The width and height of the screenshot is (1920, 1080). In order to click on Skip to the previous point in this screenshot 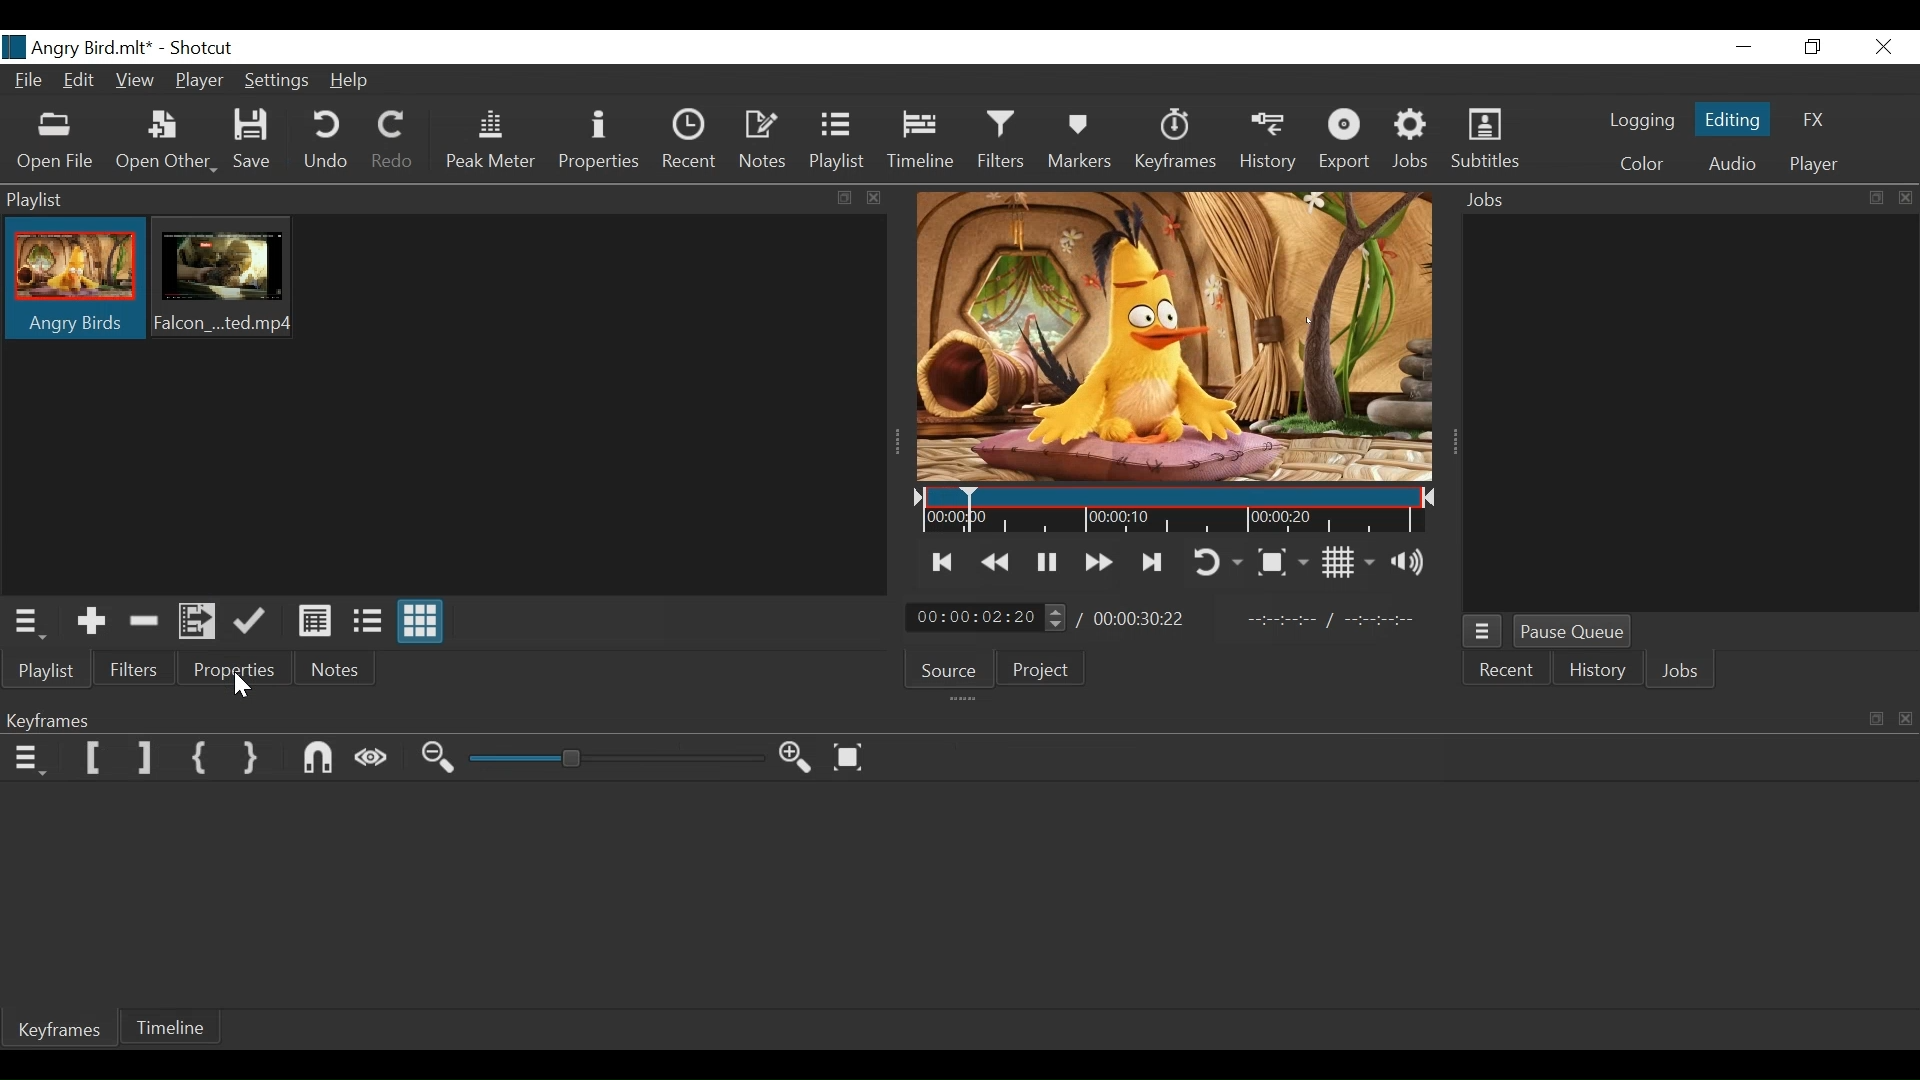, I will do `click(943, 563)`.